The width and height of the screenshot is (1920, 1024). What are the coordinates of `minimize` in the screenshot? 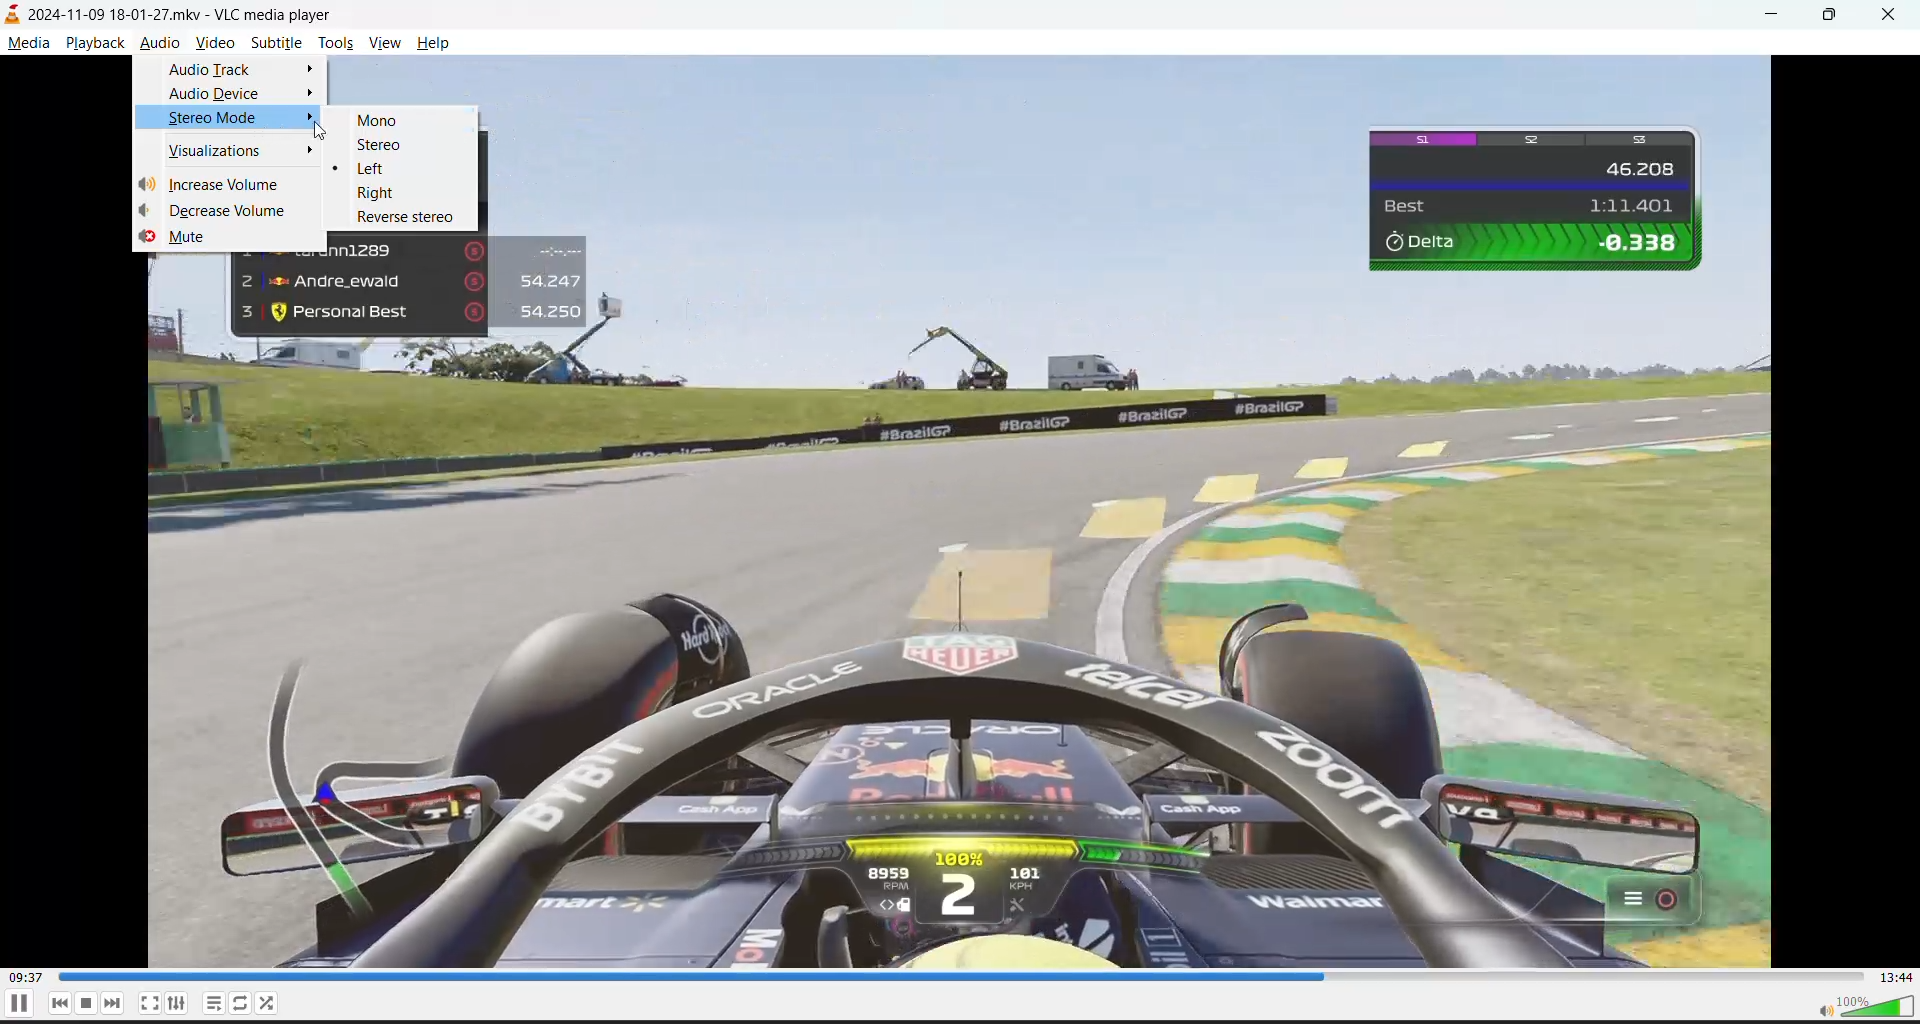 It's located at (1780, 15).